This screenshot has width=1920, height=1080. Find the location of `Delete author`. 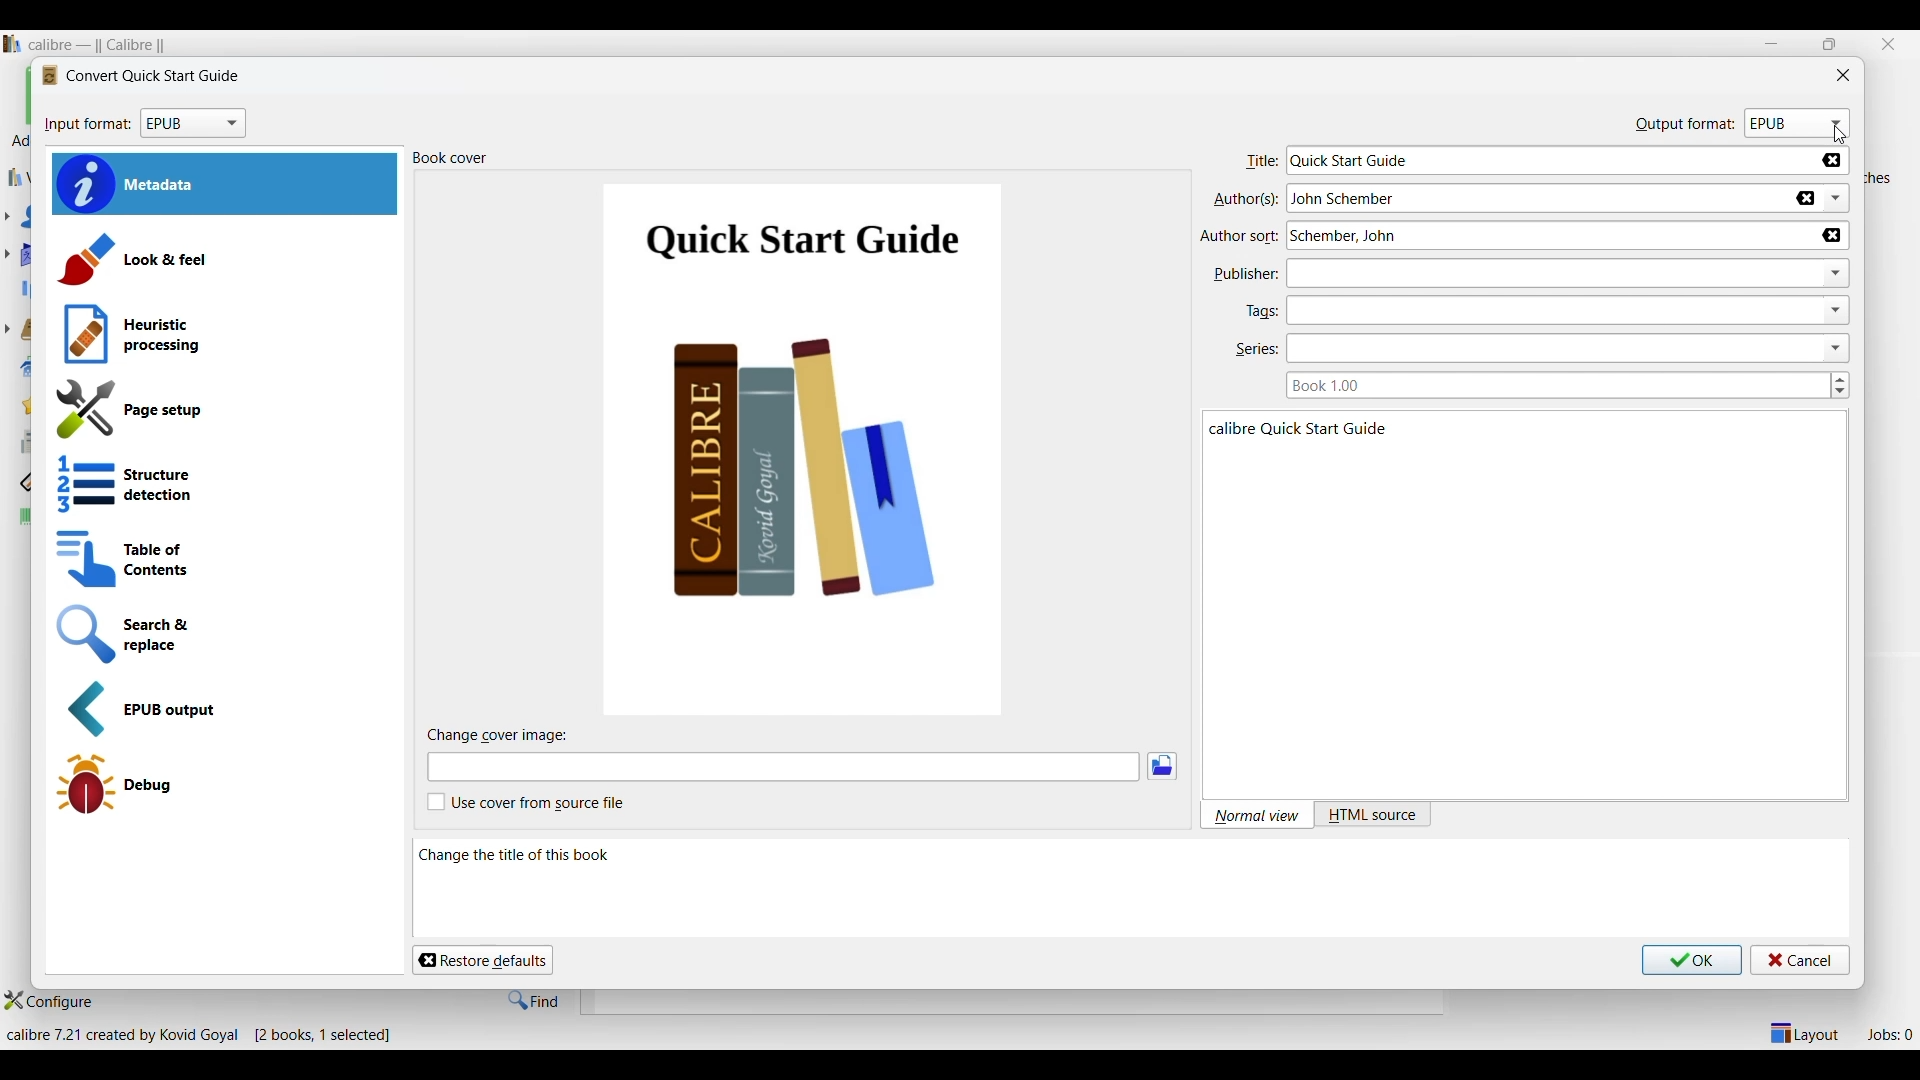

Delete author is located at coordinates (1806, 198).